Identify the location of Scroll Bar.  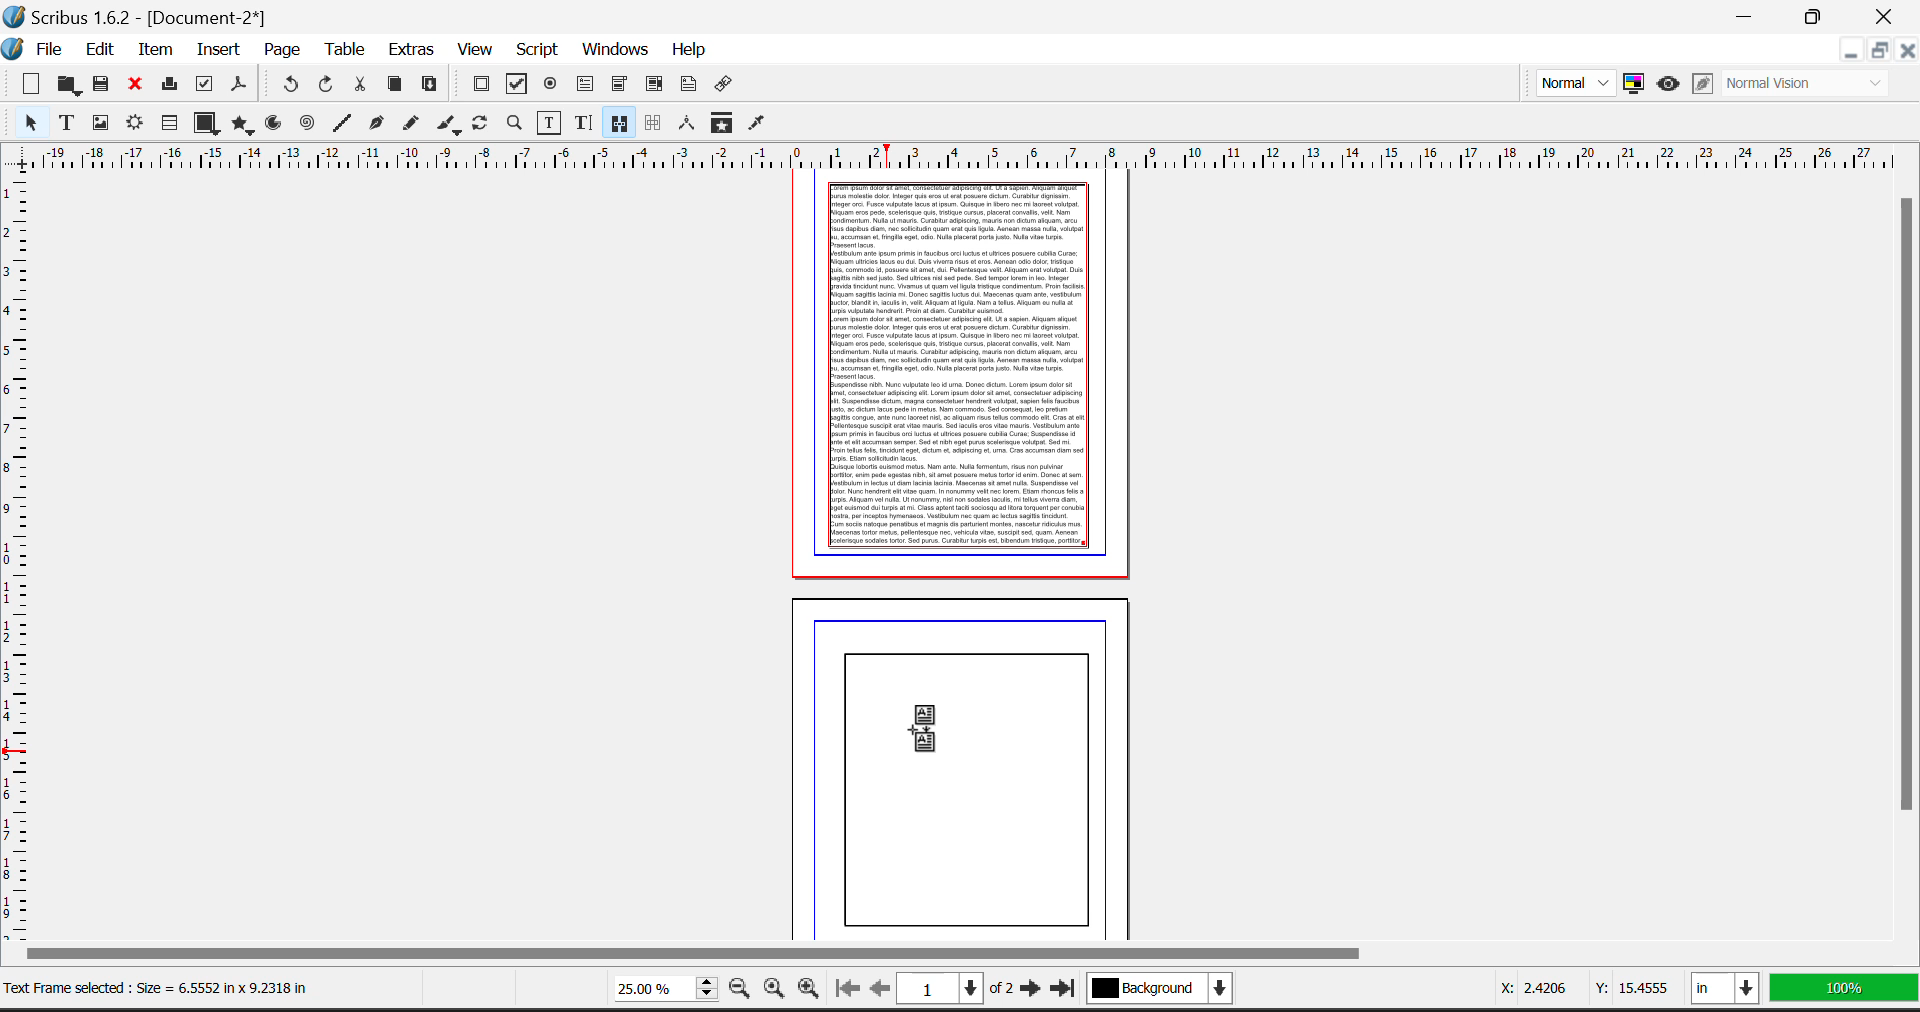
(954, 954).